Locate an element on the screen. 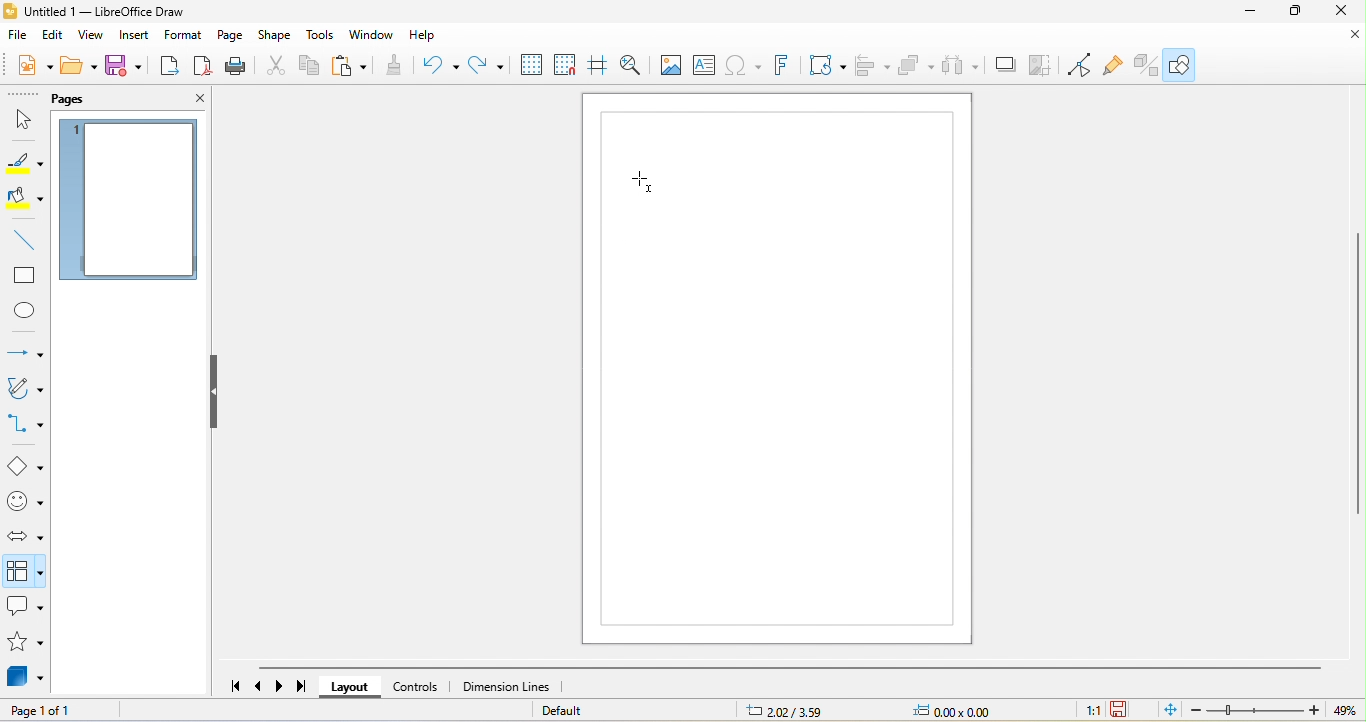 Image resolution: width=1366 pixels, height=722 pixels. zoom and pan is located at coordinates (633, 65).